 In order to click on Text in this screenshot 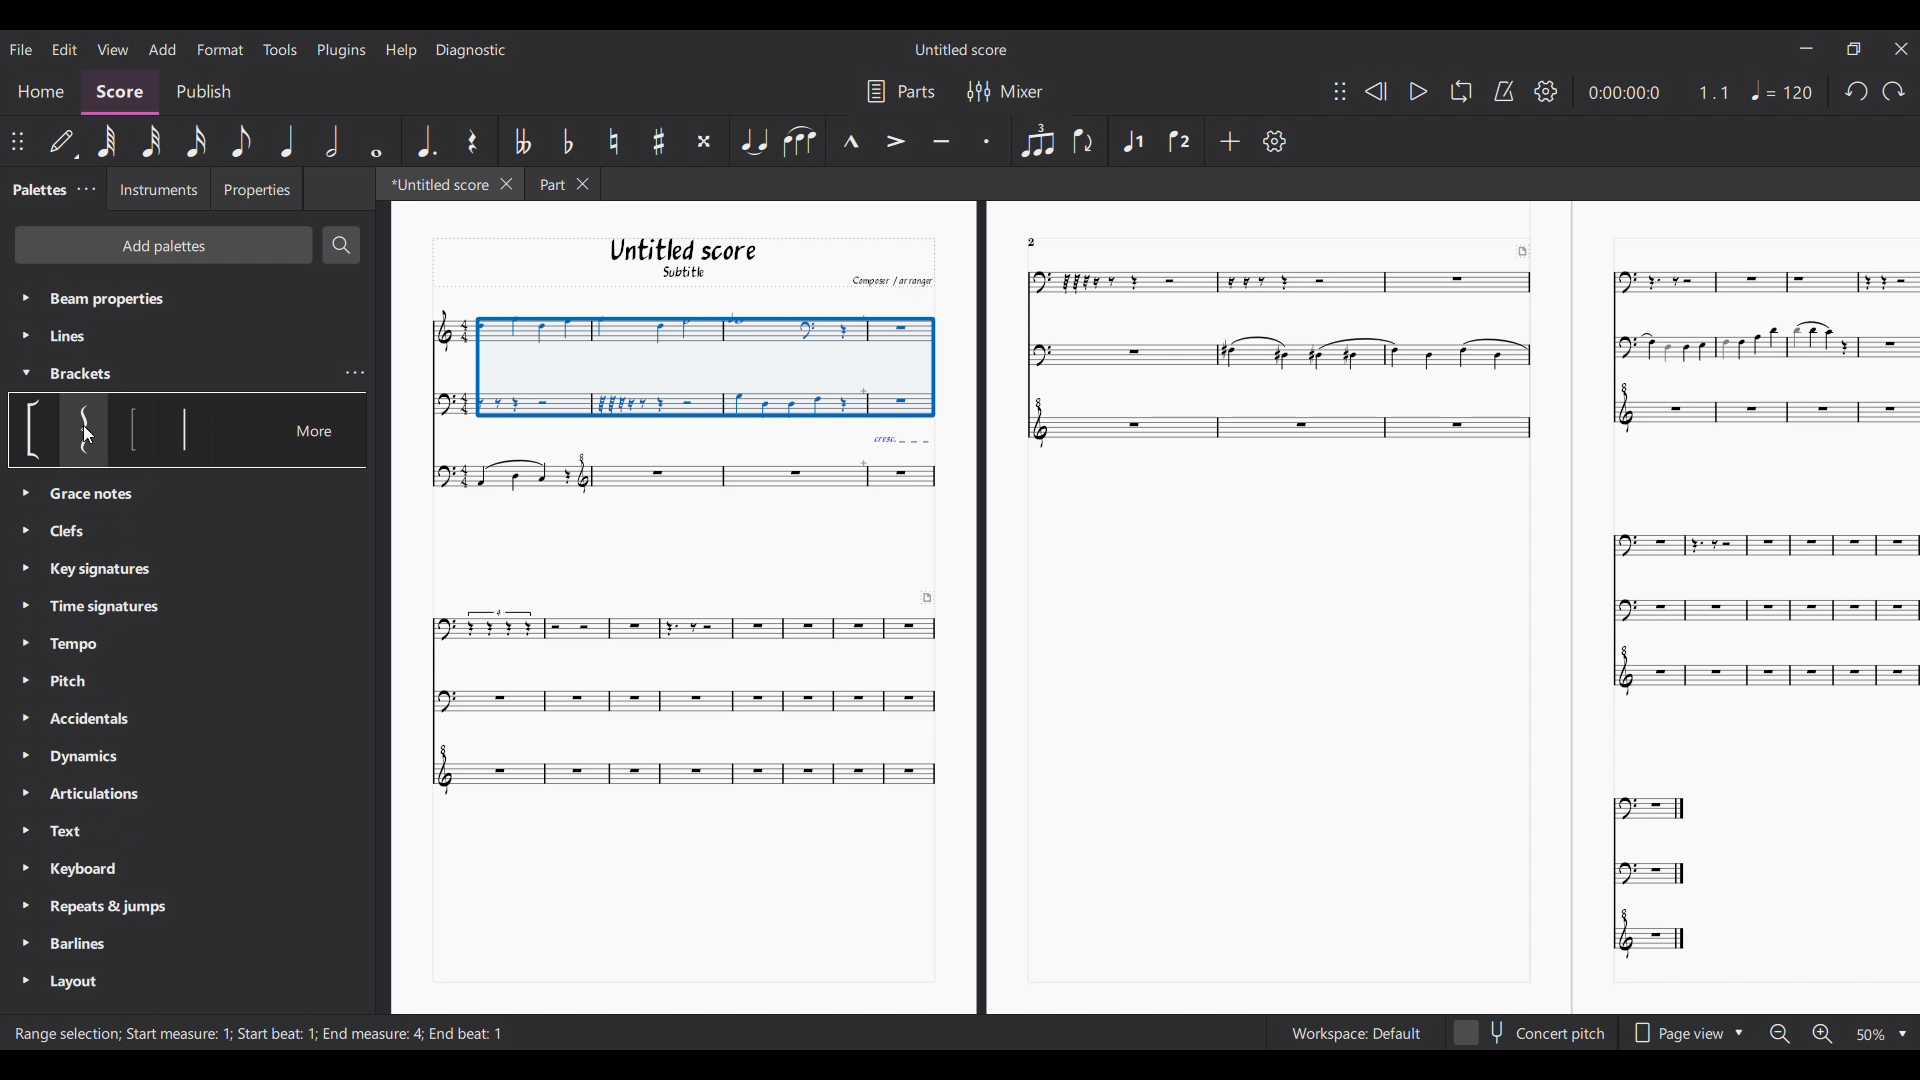, I will do `click(98, 831)`.